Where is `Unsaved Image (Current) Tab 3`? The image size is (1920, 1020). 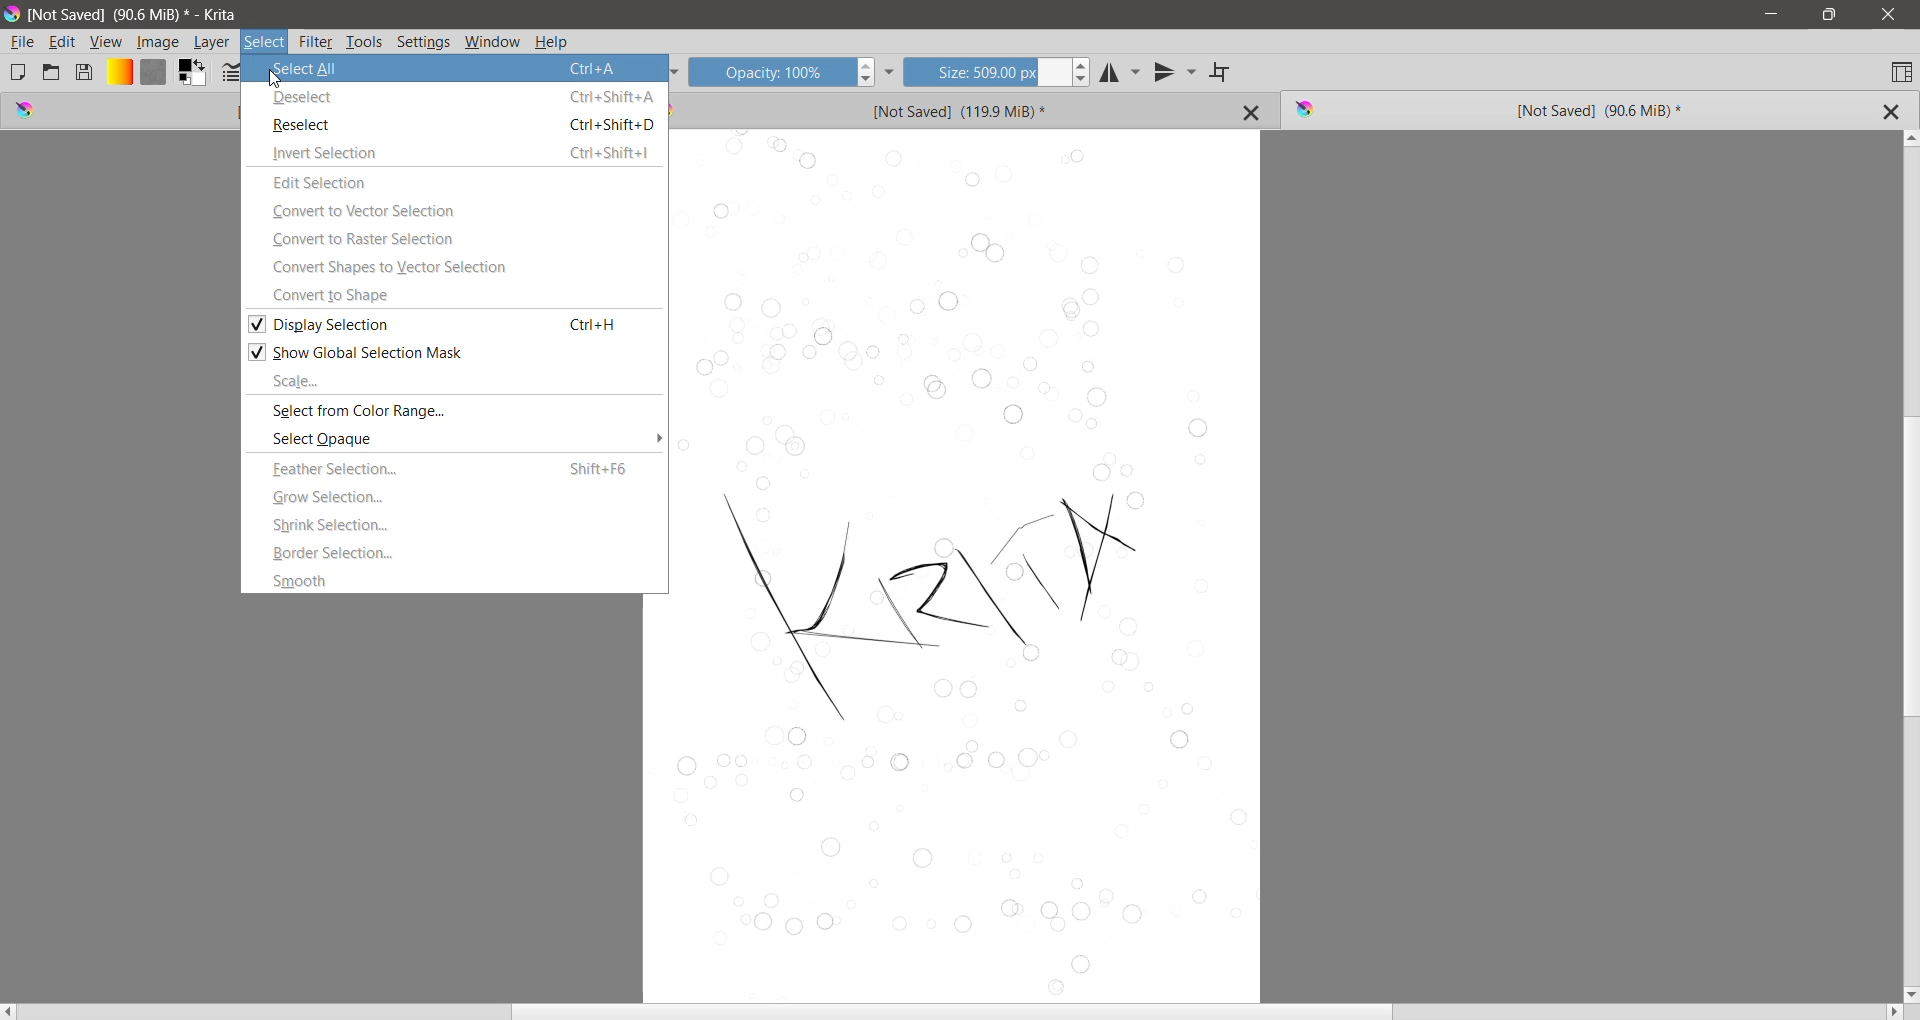 Unsaved Image (Current) Tab 3 is located at coordinates (1550, 111).